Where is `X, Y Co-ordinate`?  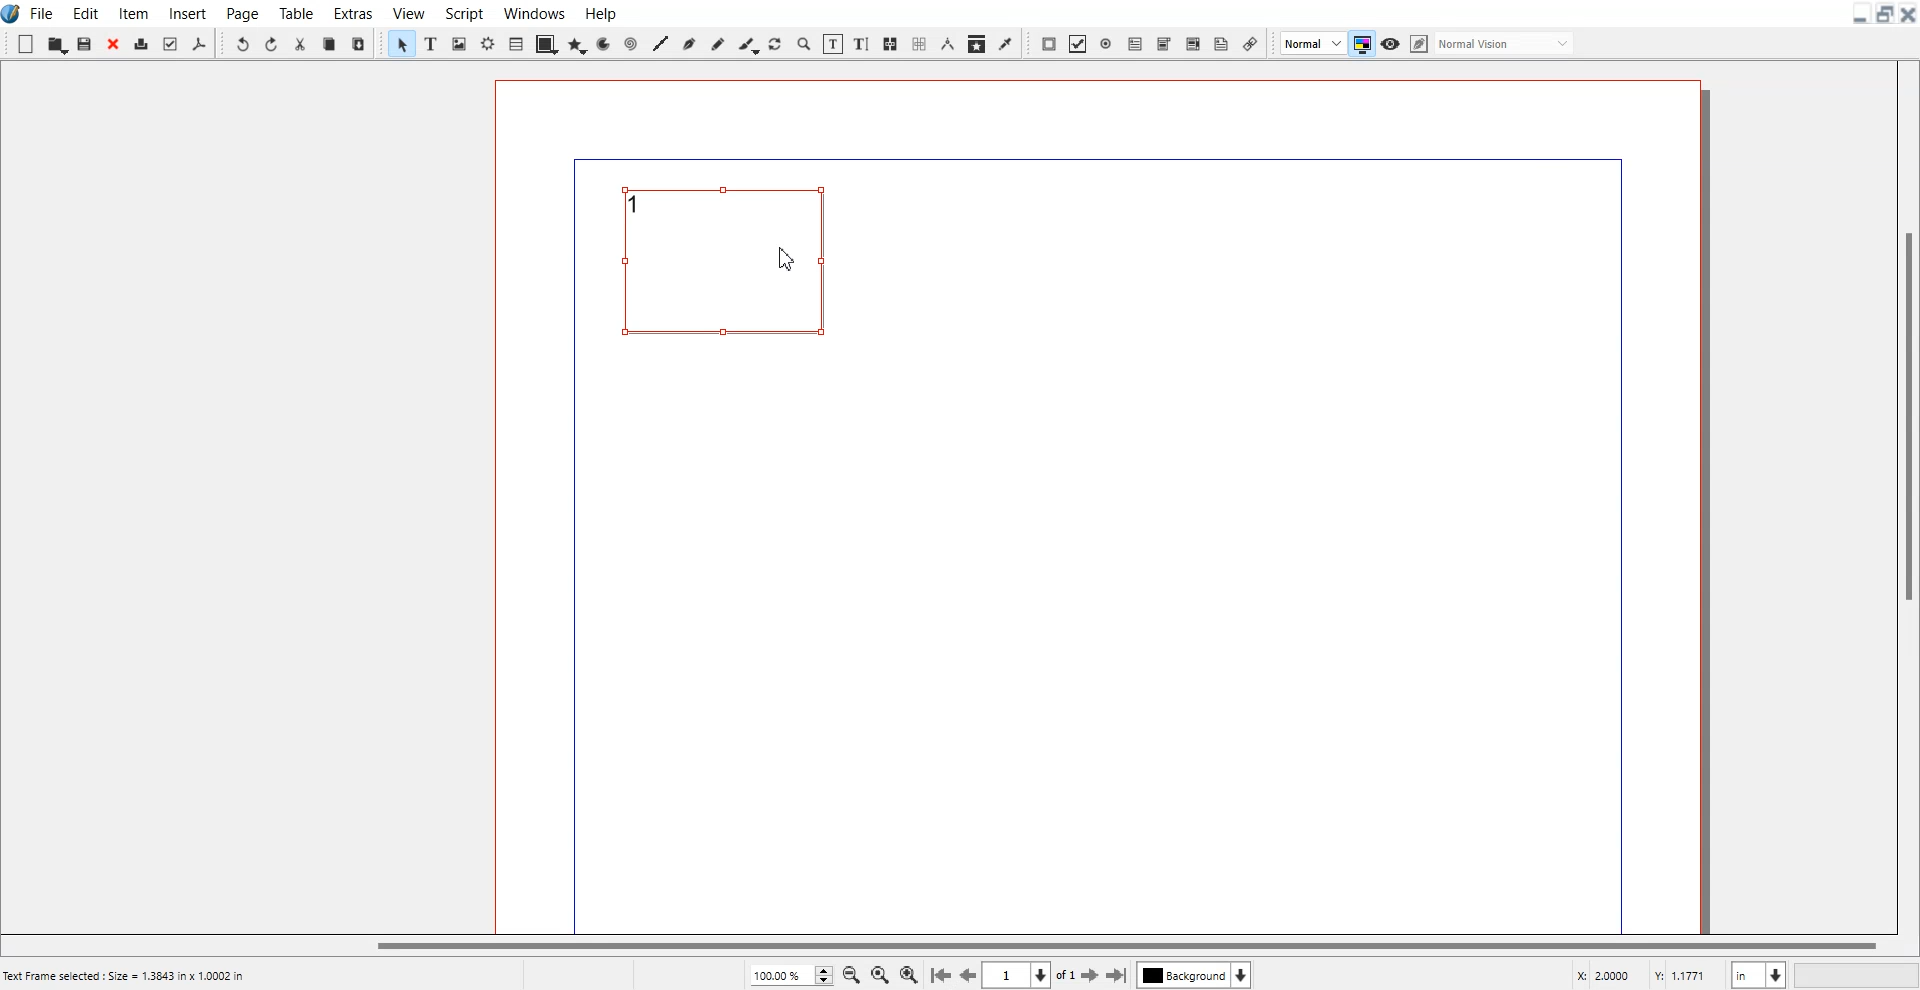 X, Y Co-ordinate is located at coordinates (1645, 974).